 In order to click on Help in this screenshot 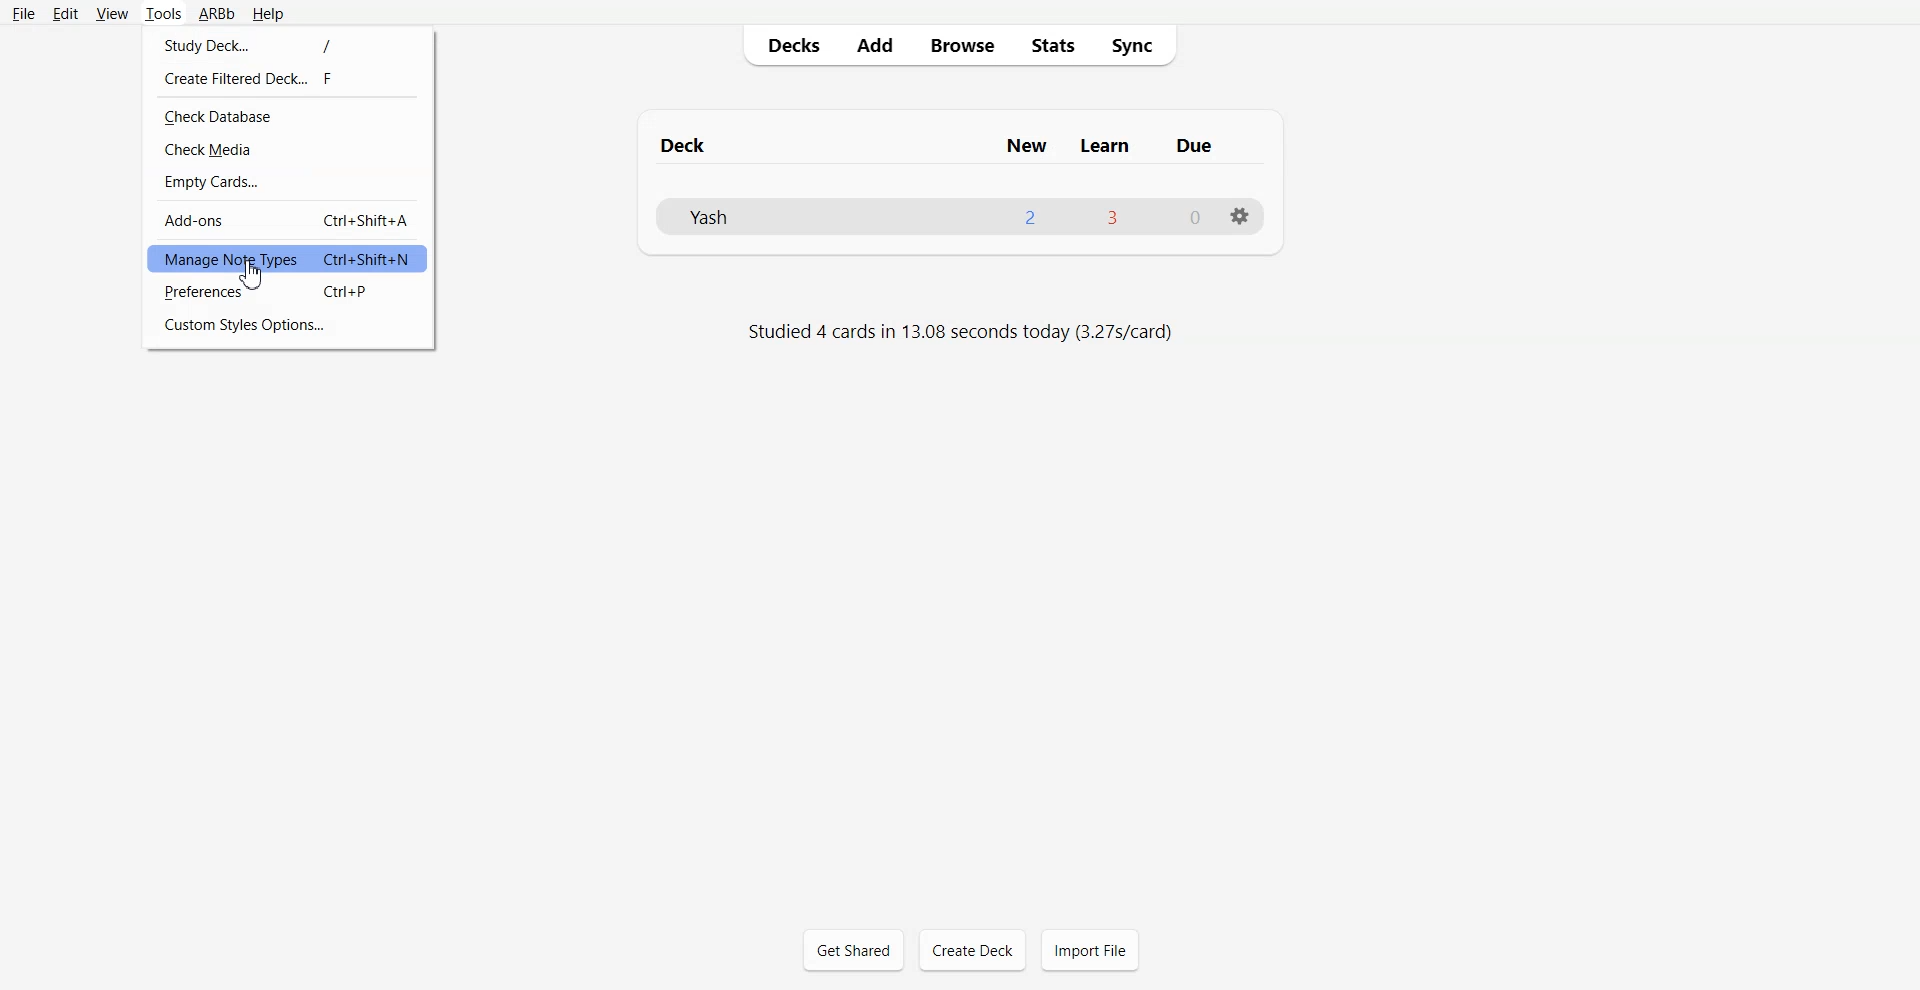, I will do `click(266, 15)`.